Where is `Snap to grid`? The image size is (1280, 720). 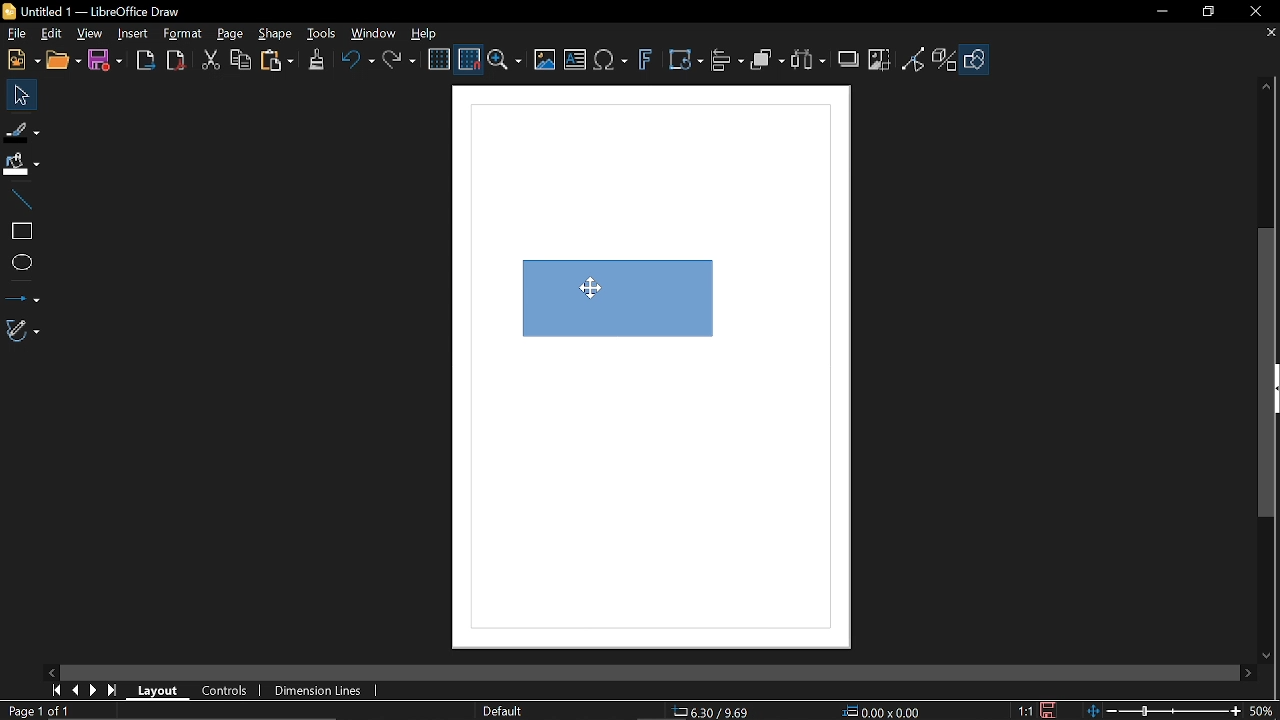 Snap to grid is located at coordinates (468, 60).